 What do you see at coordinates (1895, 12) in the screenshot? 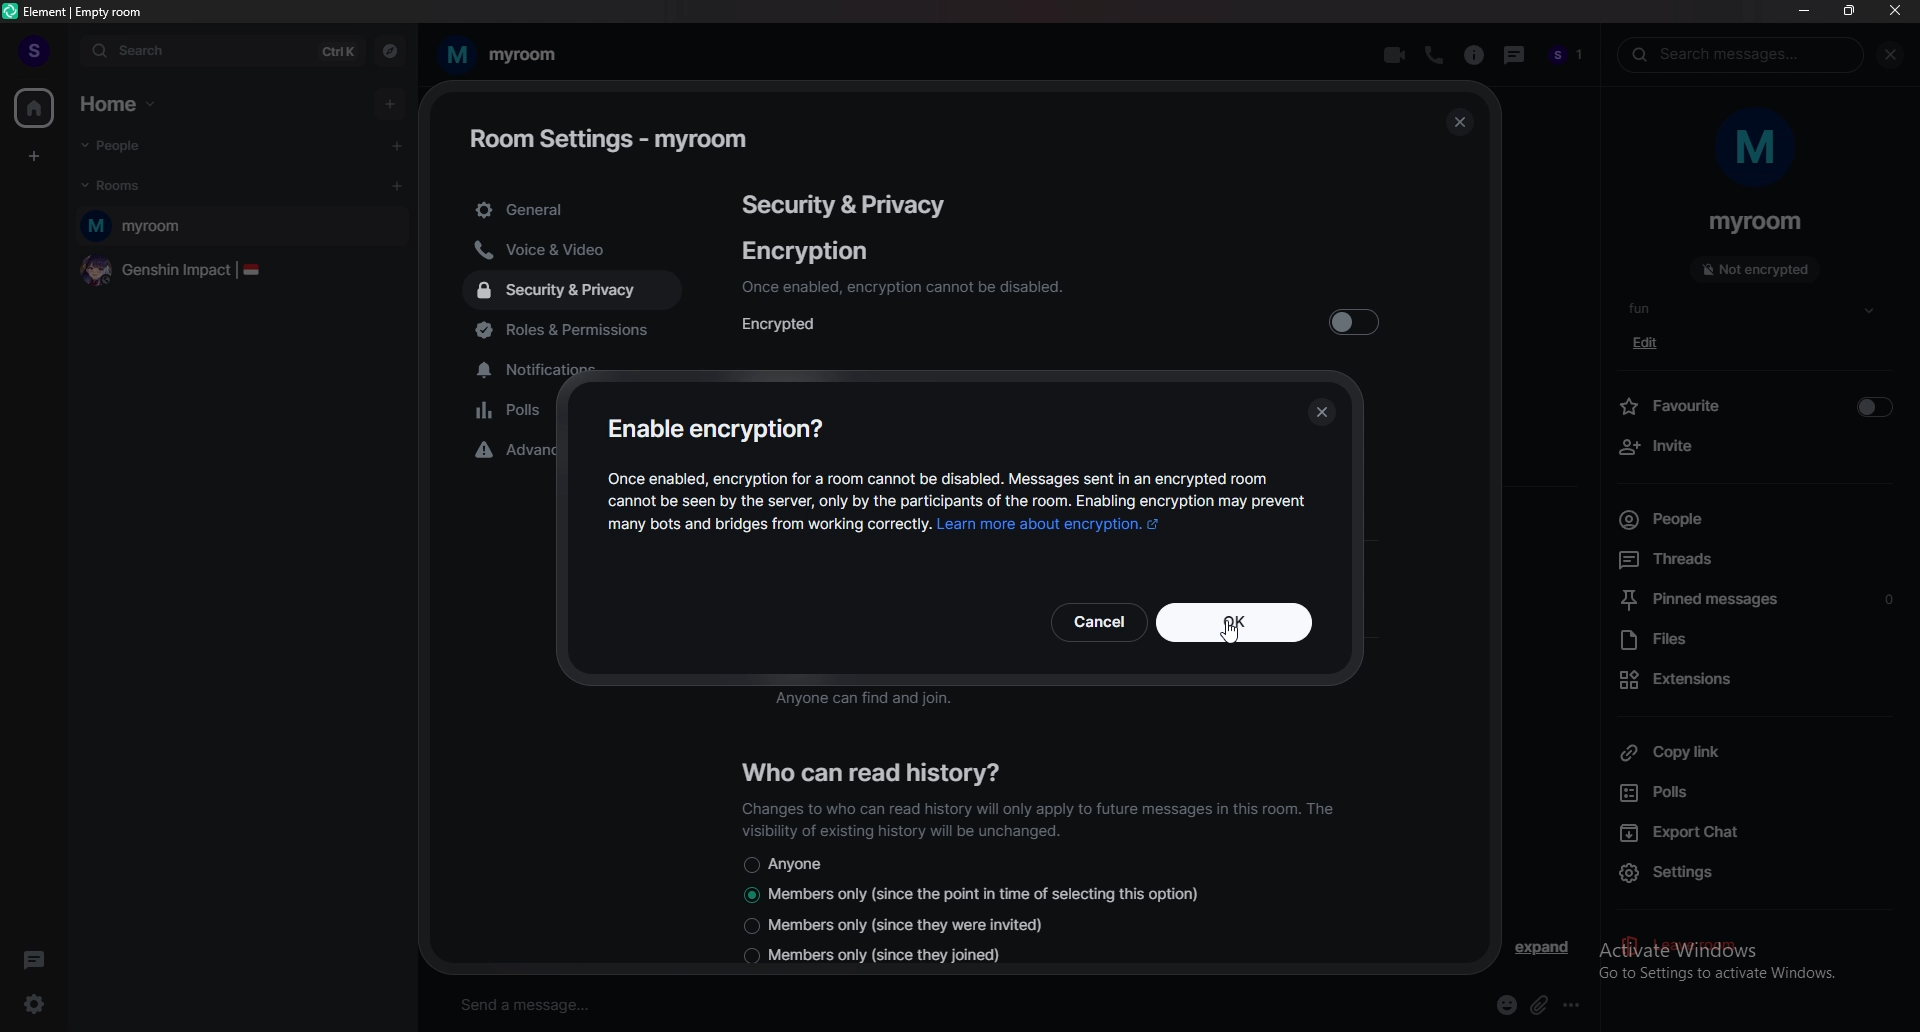
I see `close` at bounding box center [1895, 12].